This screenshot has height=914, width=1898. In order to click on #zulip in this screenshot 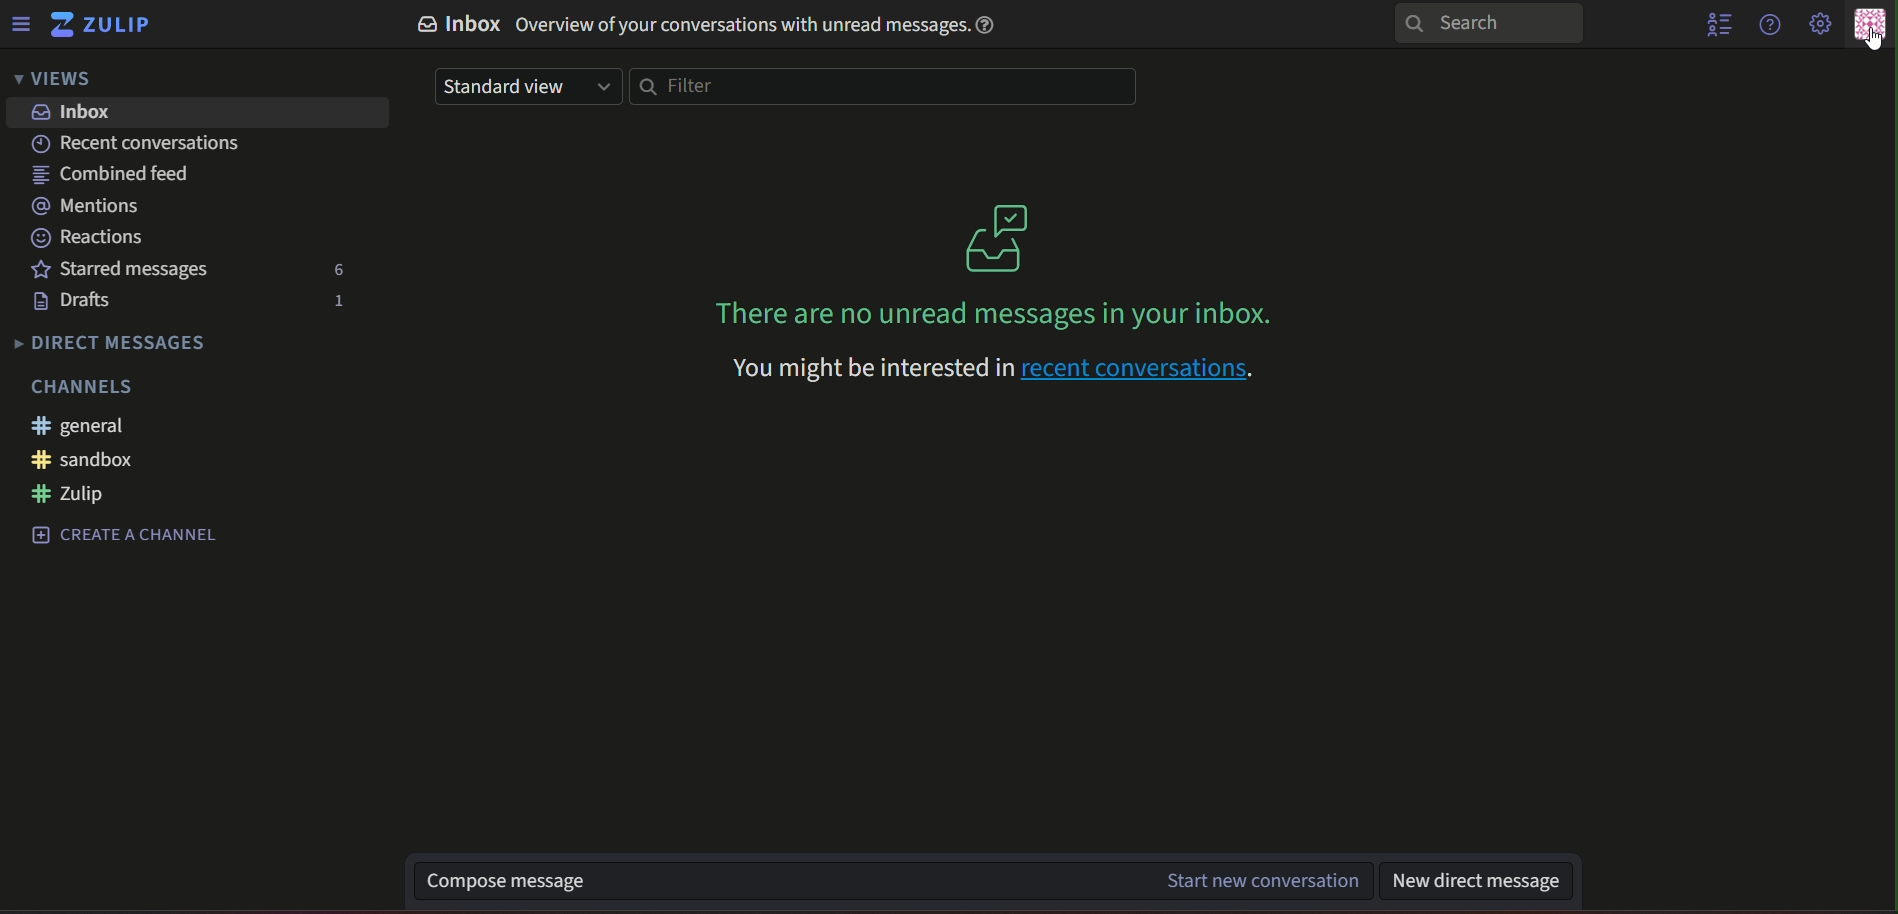, I will do `click(78, 494)`.